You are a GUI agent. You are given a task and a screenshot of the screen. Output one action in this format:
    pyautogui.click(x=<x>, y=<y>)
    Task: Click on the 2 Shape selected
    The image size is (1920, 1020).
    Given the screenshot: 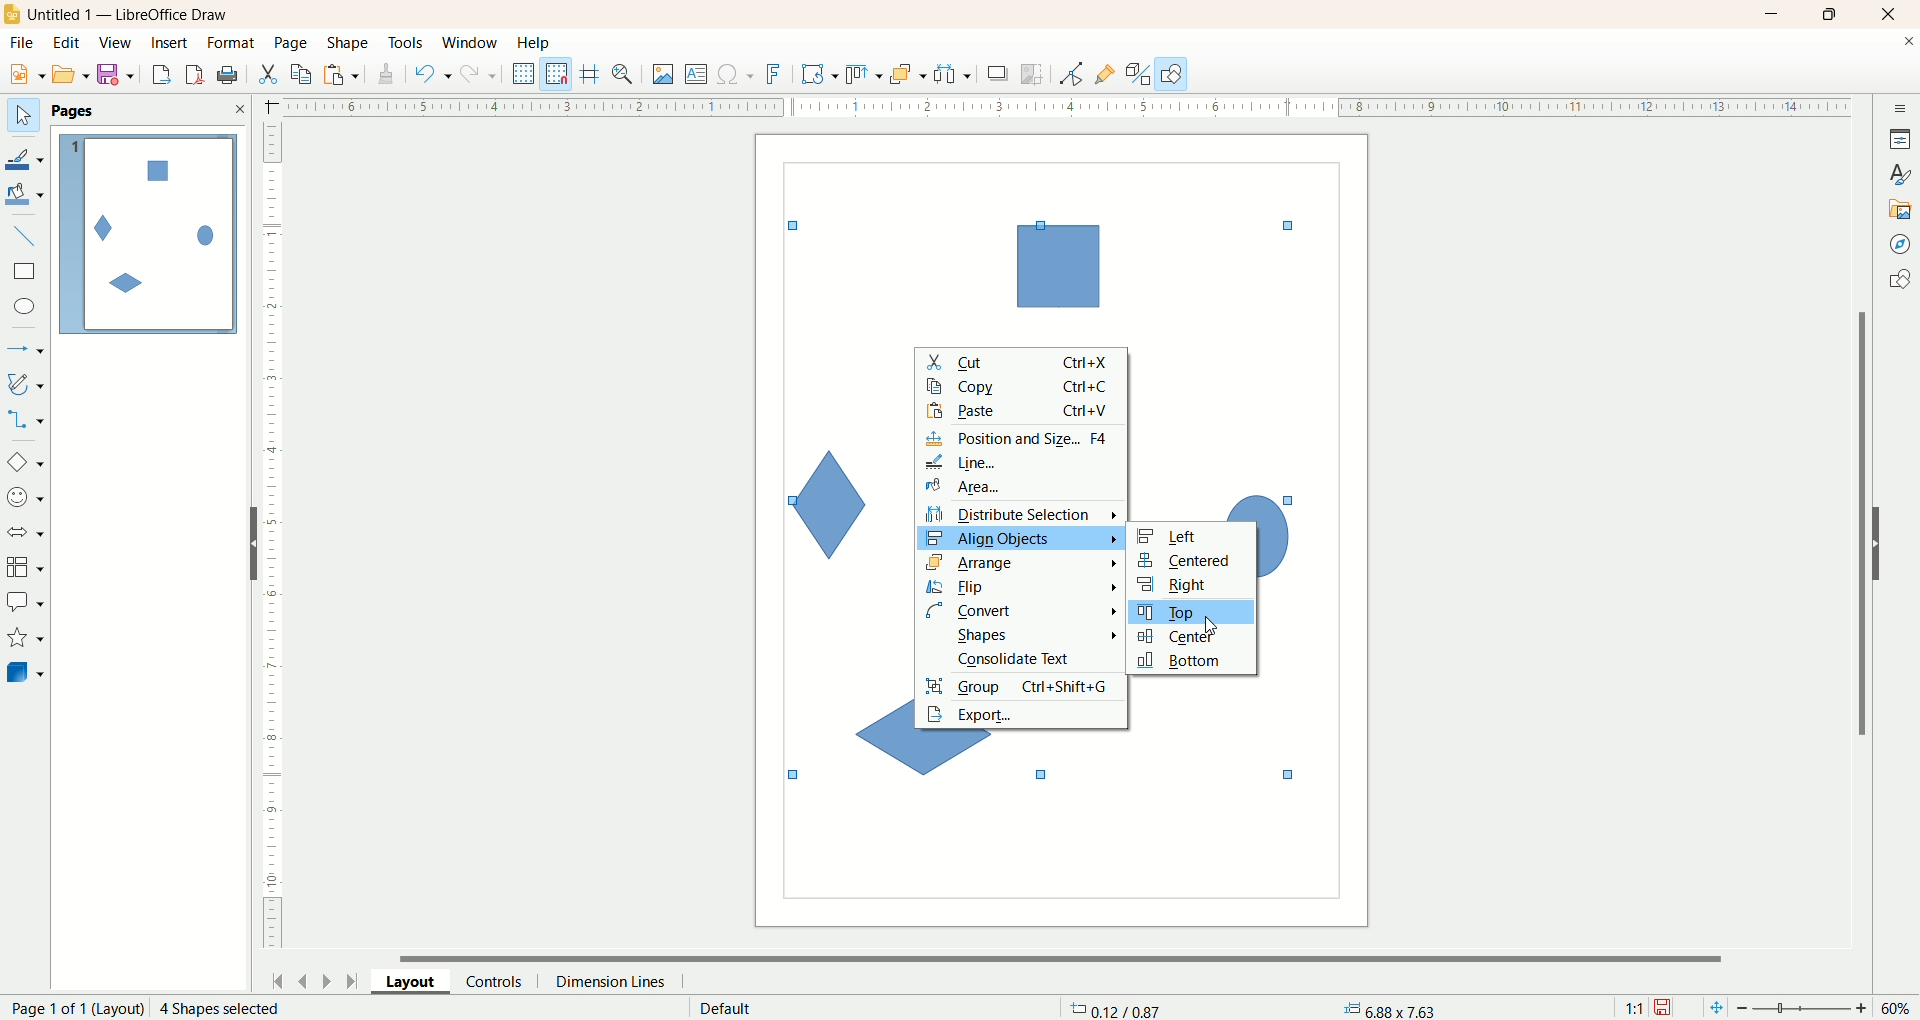 What is the action you would take?
    pyautogui.click(x=218, y=1008)
    